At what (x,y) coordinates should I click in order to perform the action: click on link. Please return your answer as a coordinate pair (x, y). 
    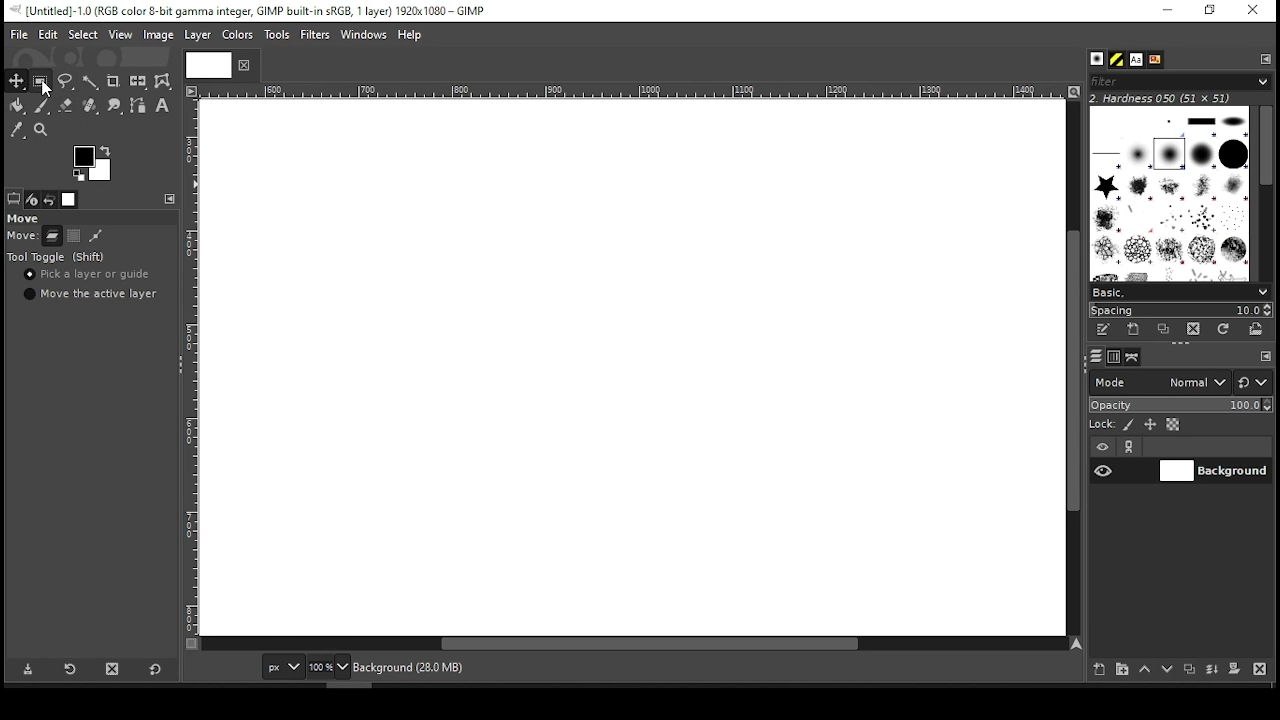
    Looking at the image, I should click on (1129, 447).